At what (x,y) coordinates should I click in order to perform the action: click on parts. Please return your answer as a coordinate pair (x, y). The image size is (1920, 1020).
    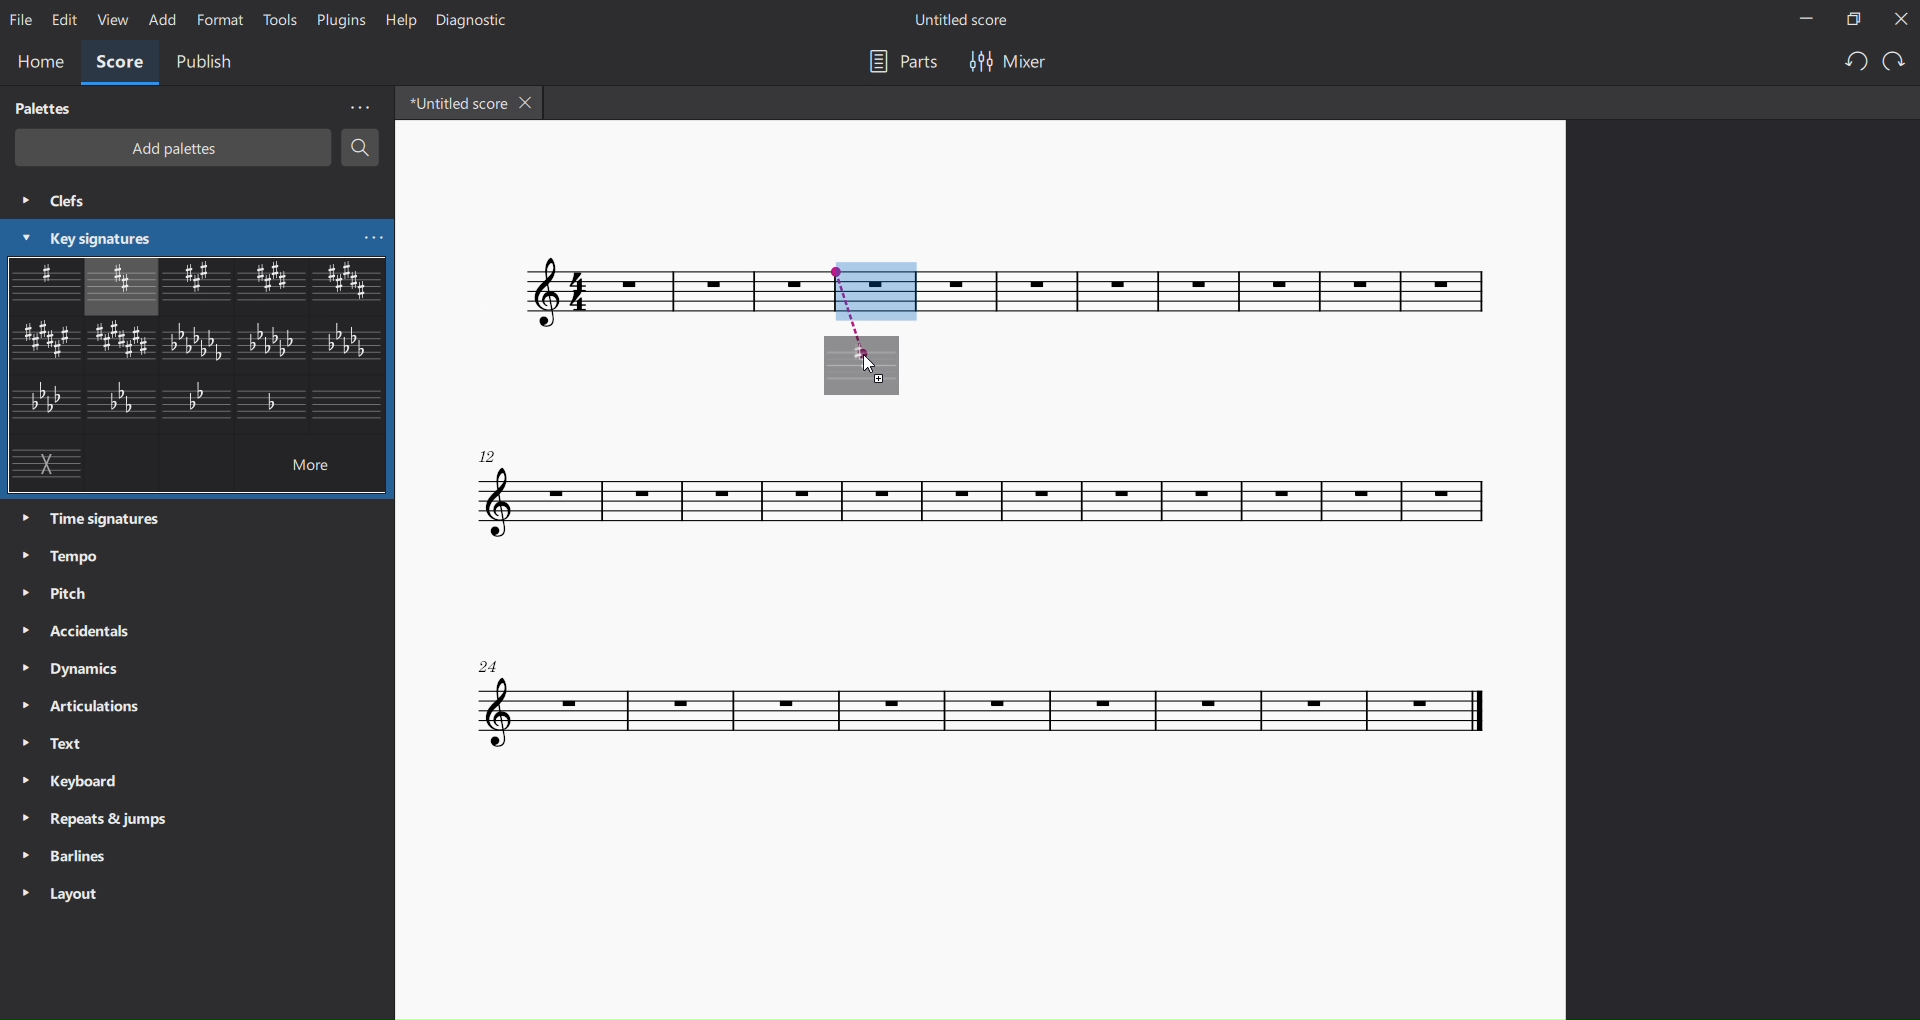
    Looking at the image, I should click on (898, 60).